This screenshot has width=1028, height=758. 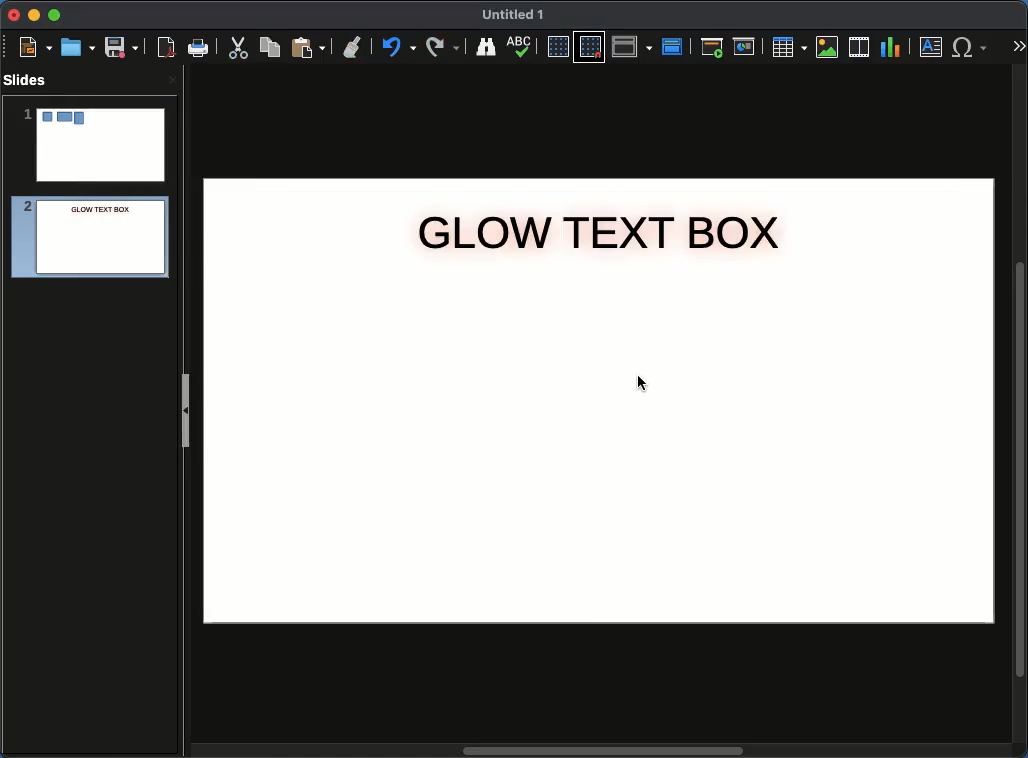 I want to click on Image, so click(x=828, y=47).